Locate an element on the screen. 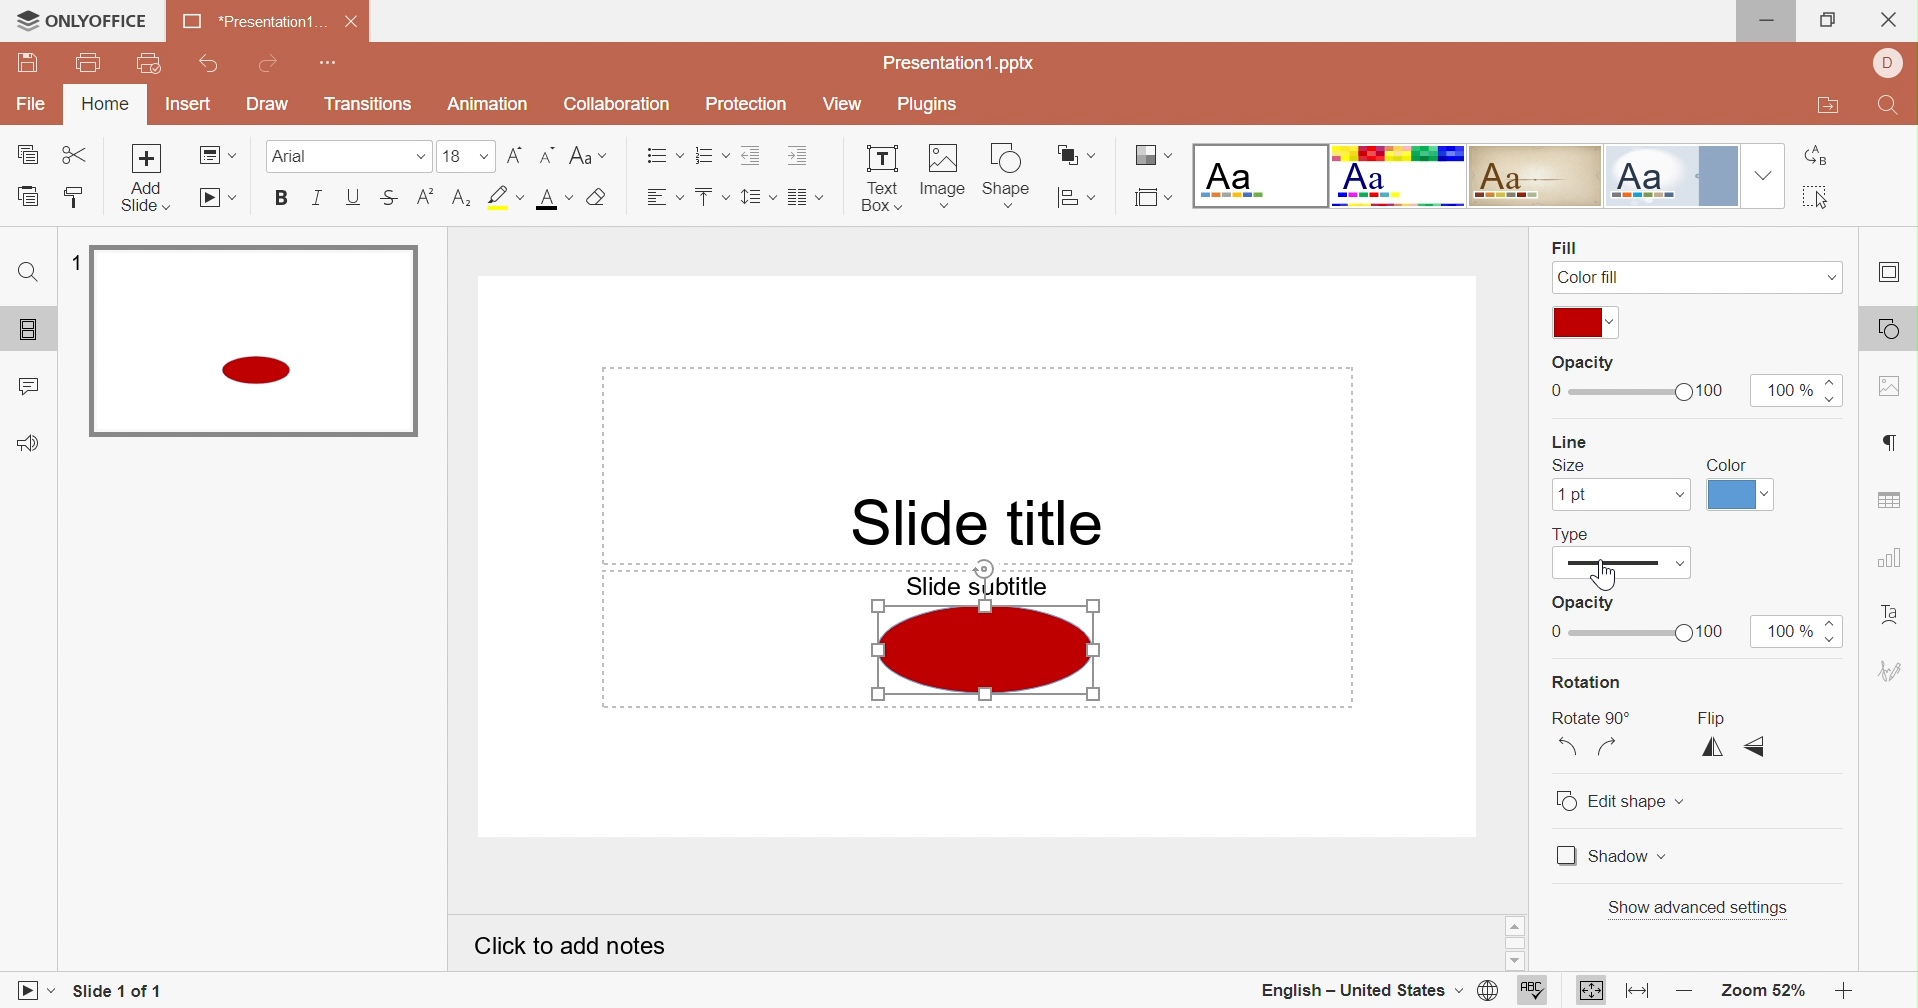  Size is located at coordinates (1569, 467).